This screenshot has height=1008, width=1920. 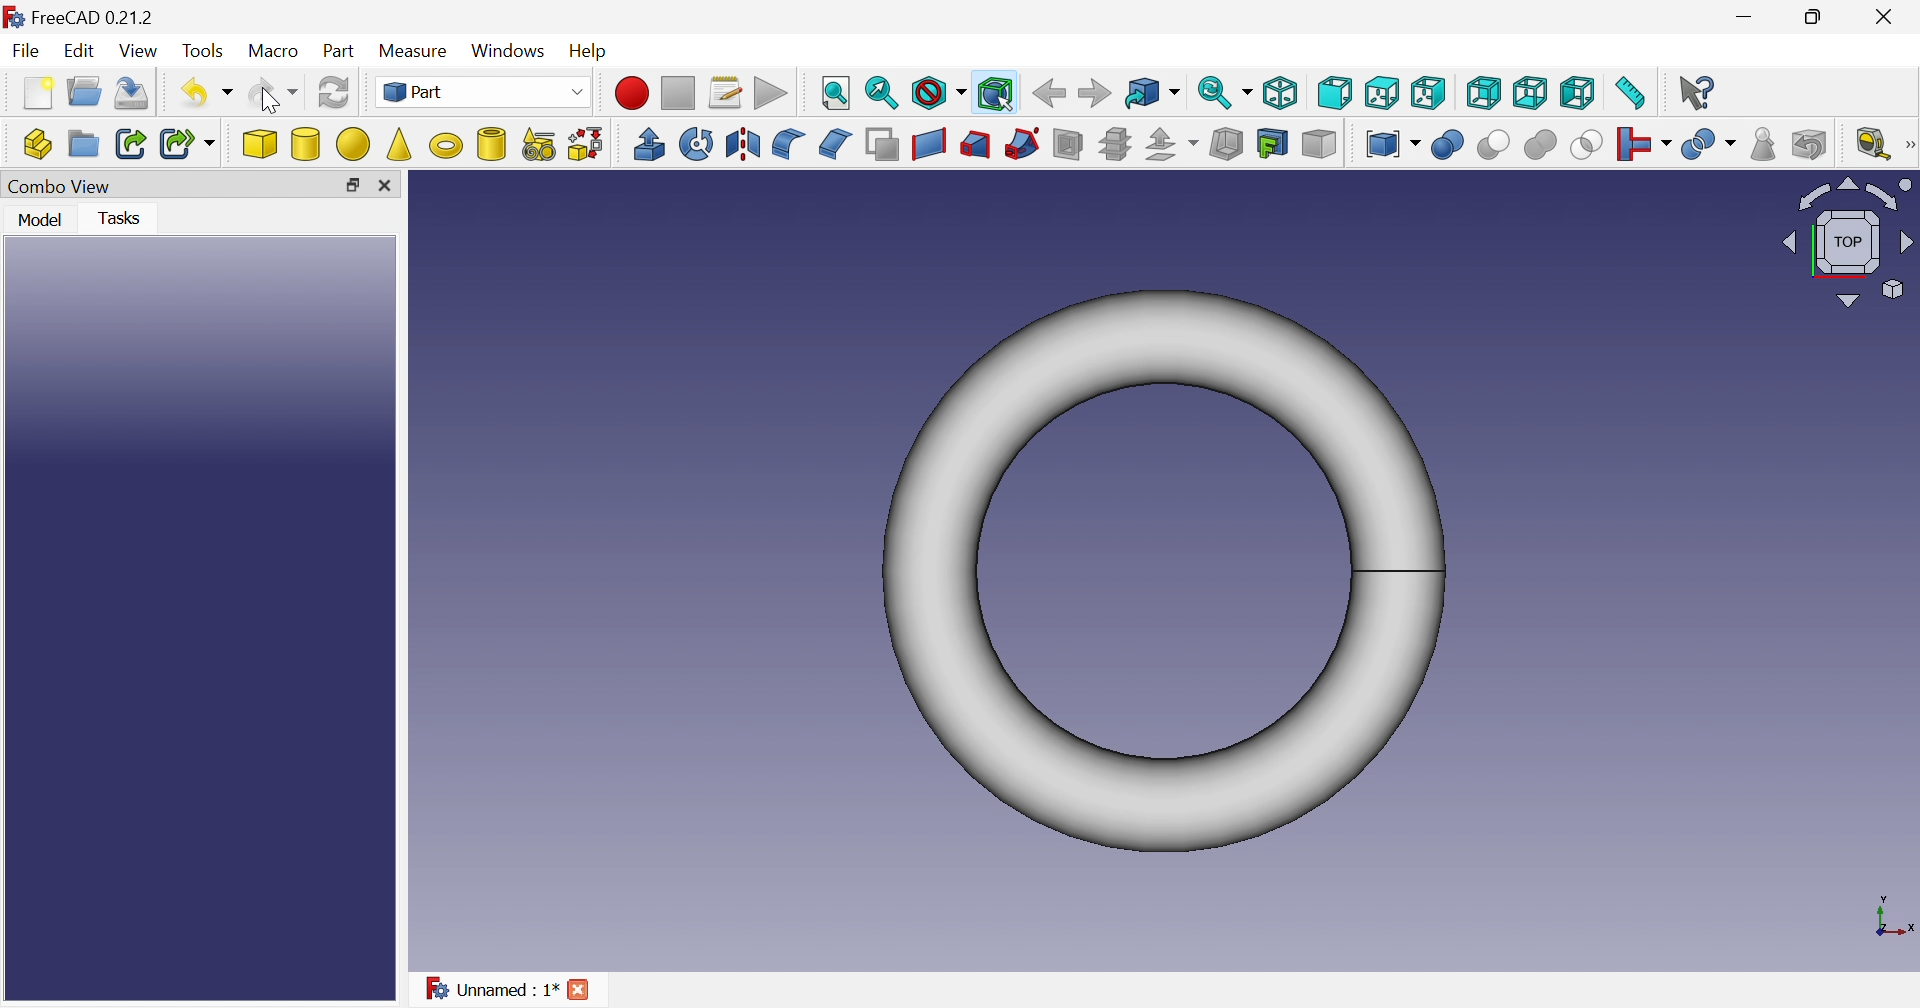 I want to click on Close, so click(x=582, y=989).